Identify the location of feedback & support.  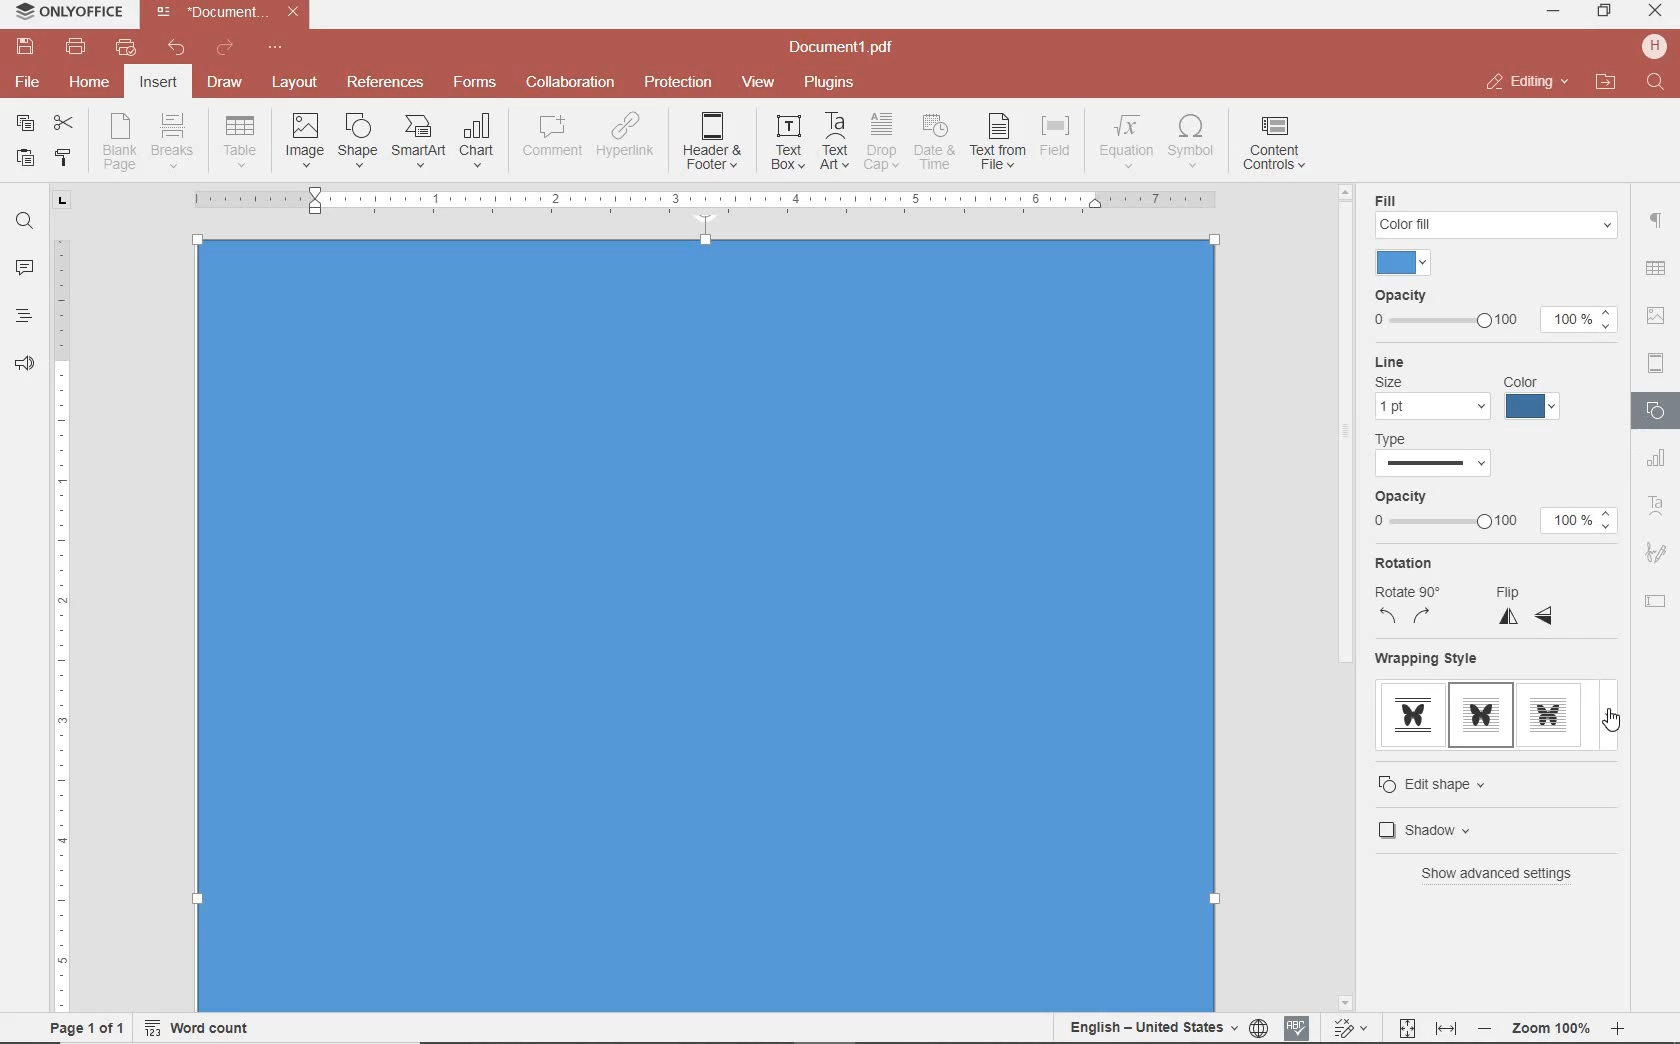
(25, 365).